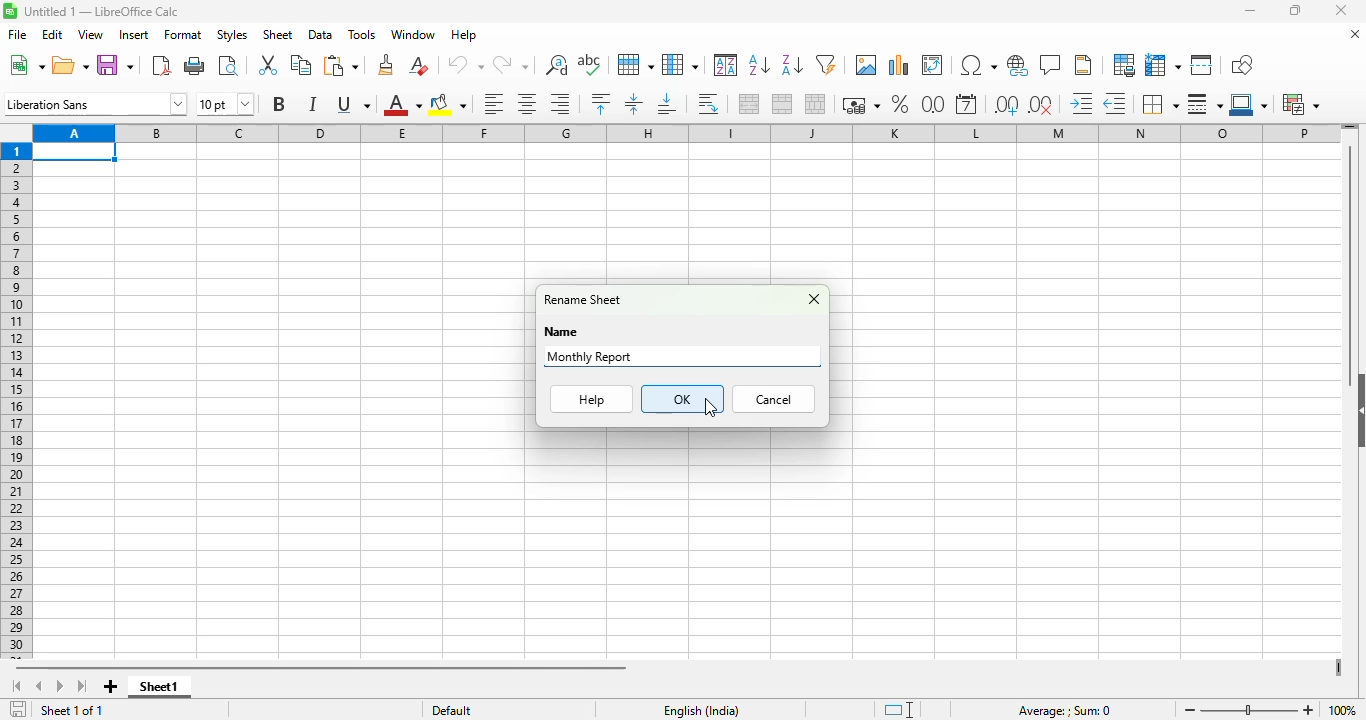 Image resolution: width=1366 pixels, height=720 pixels. What do you see at coordinates (1240, 64) in the screenshot?
I see `show draw functions` at bounding box center [1240, 64].